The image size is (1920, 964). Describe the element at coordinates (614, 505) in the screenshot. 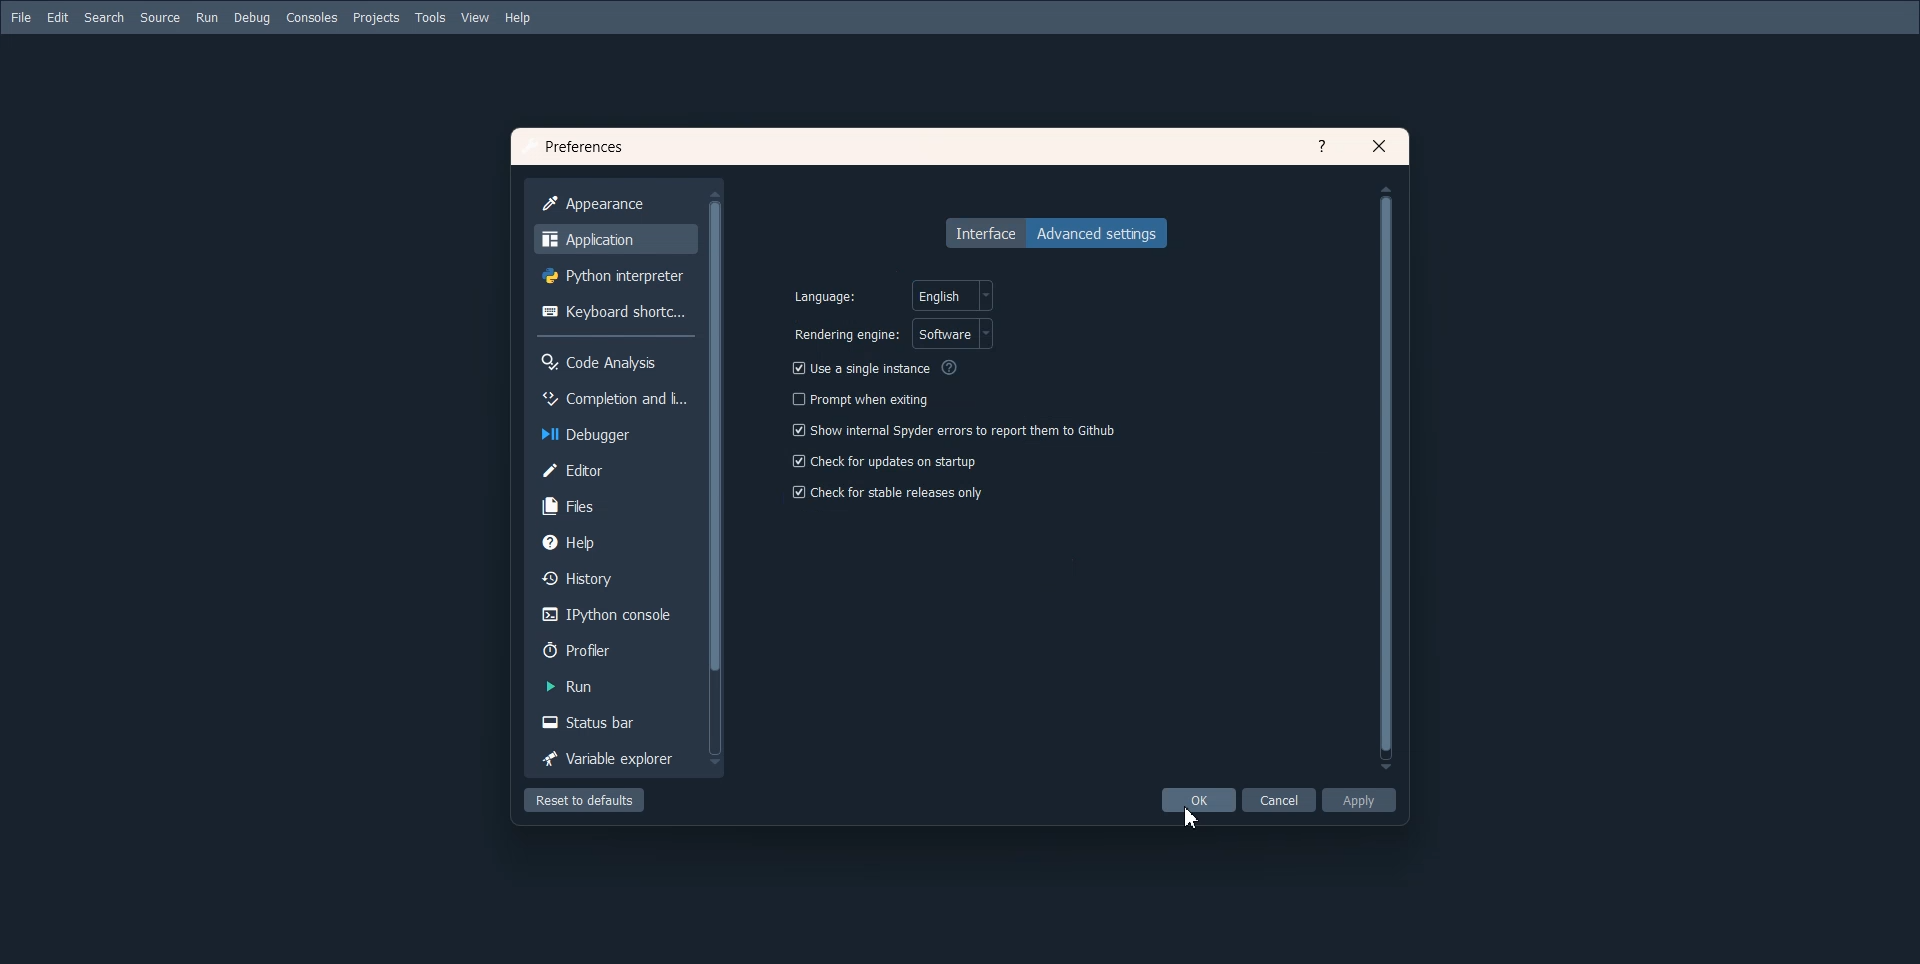

I see `Files` at that location.